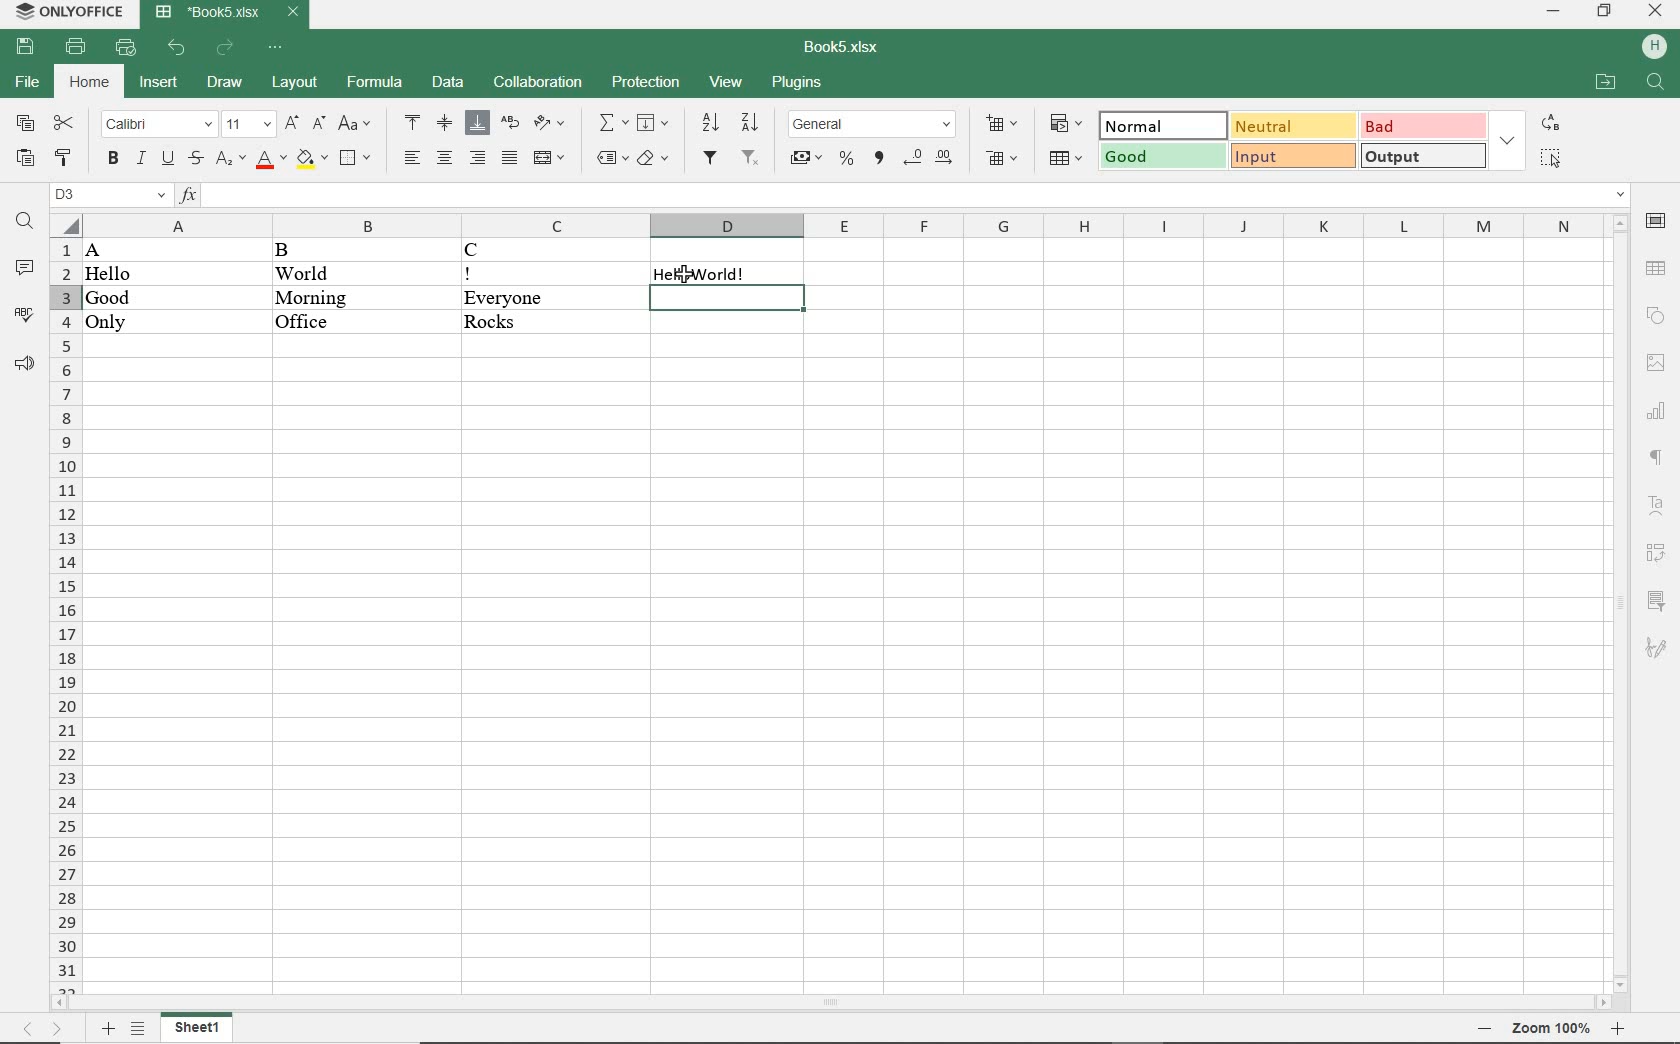 The width and height of the screenshot is (1680, 1044). What do you see at coordinates (728, 298) in the screenshot?
I see `SELECTED CELL` at bounding box center [728, 298].